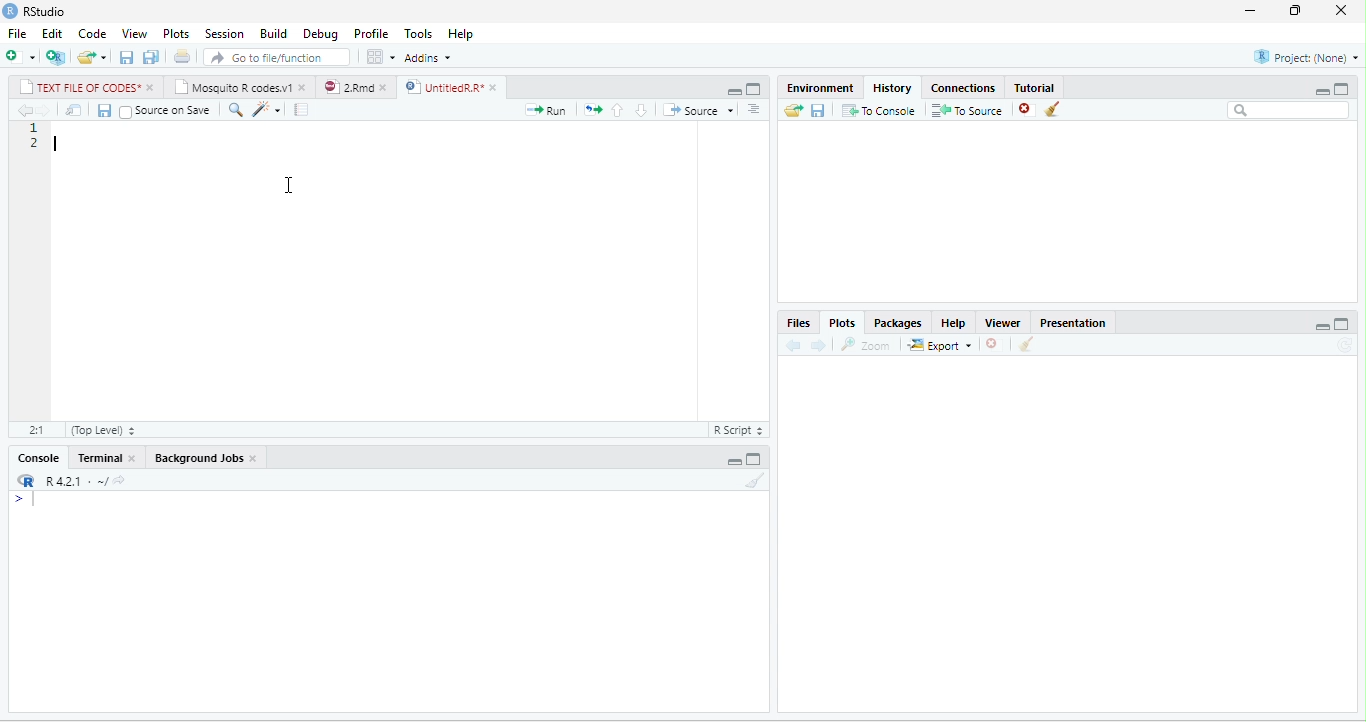 Image resolution: width=1366 pixels, height=722 pixels. I want to click on show in new window, so click(74, 110).